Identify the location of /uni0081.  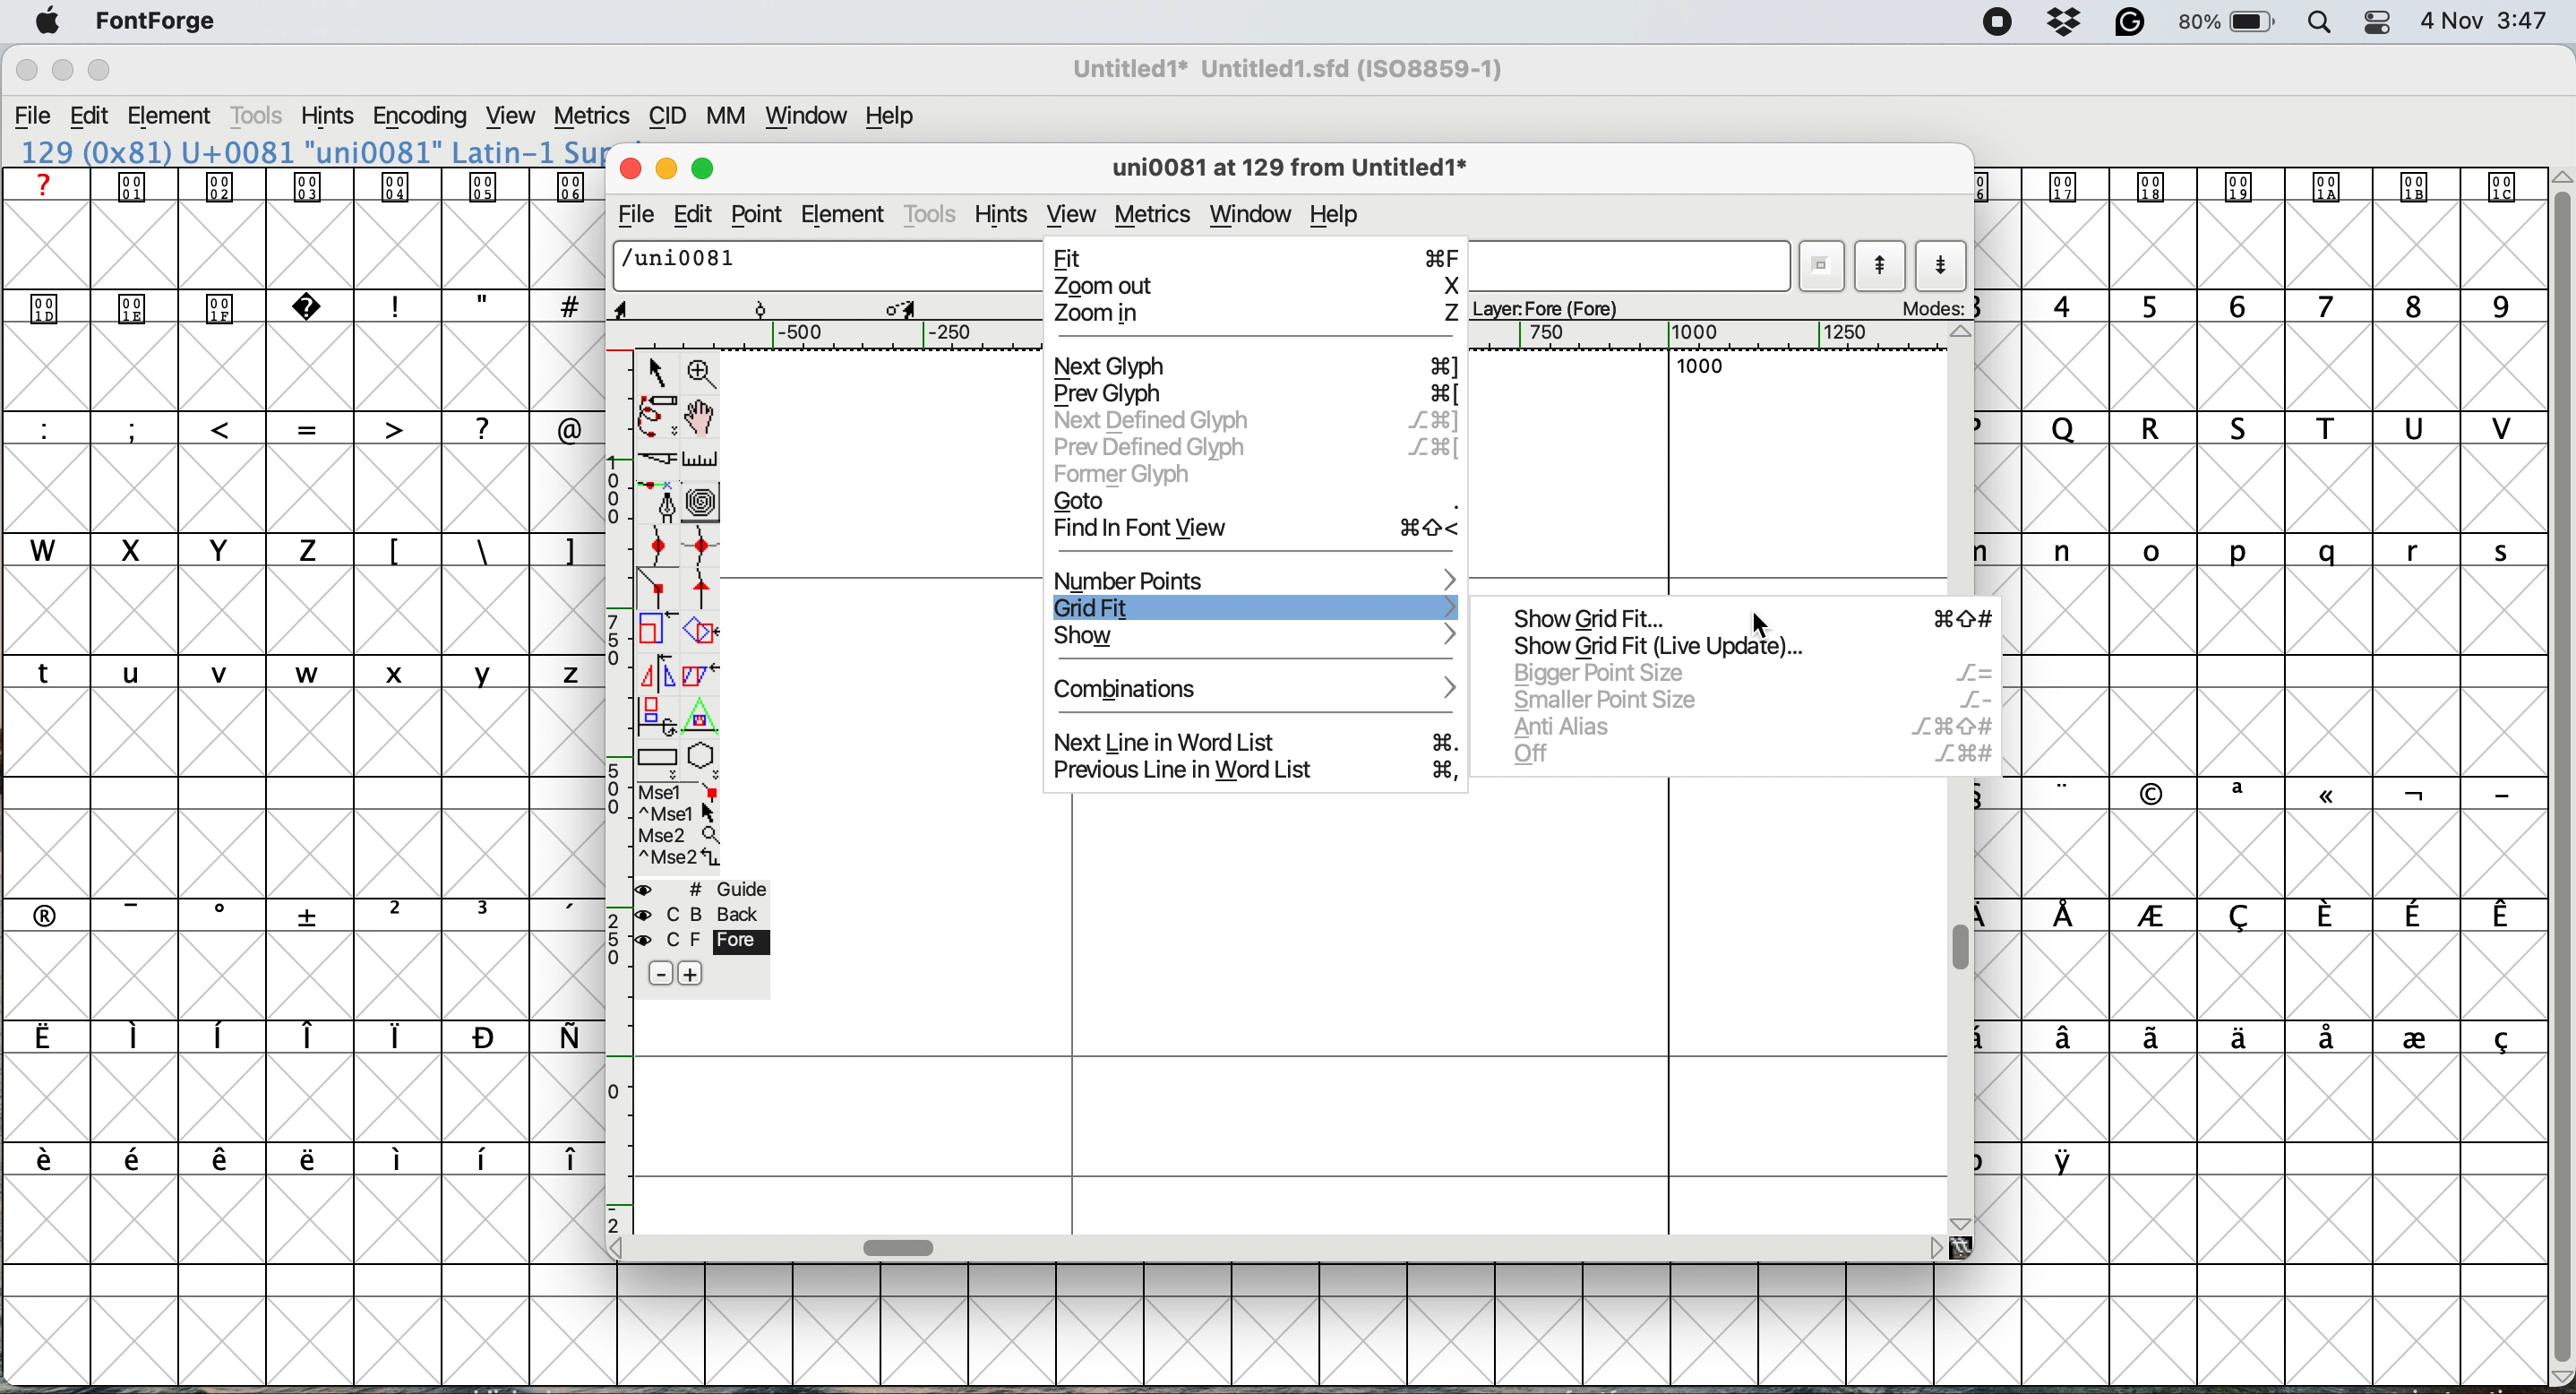
(682, 263).